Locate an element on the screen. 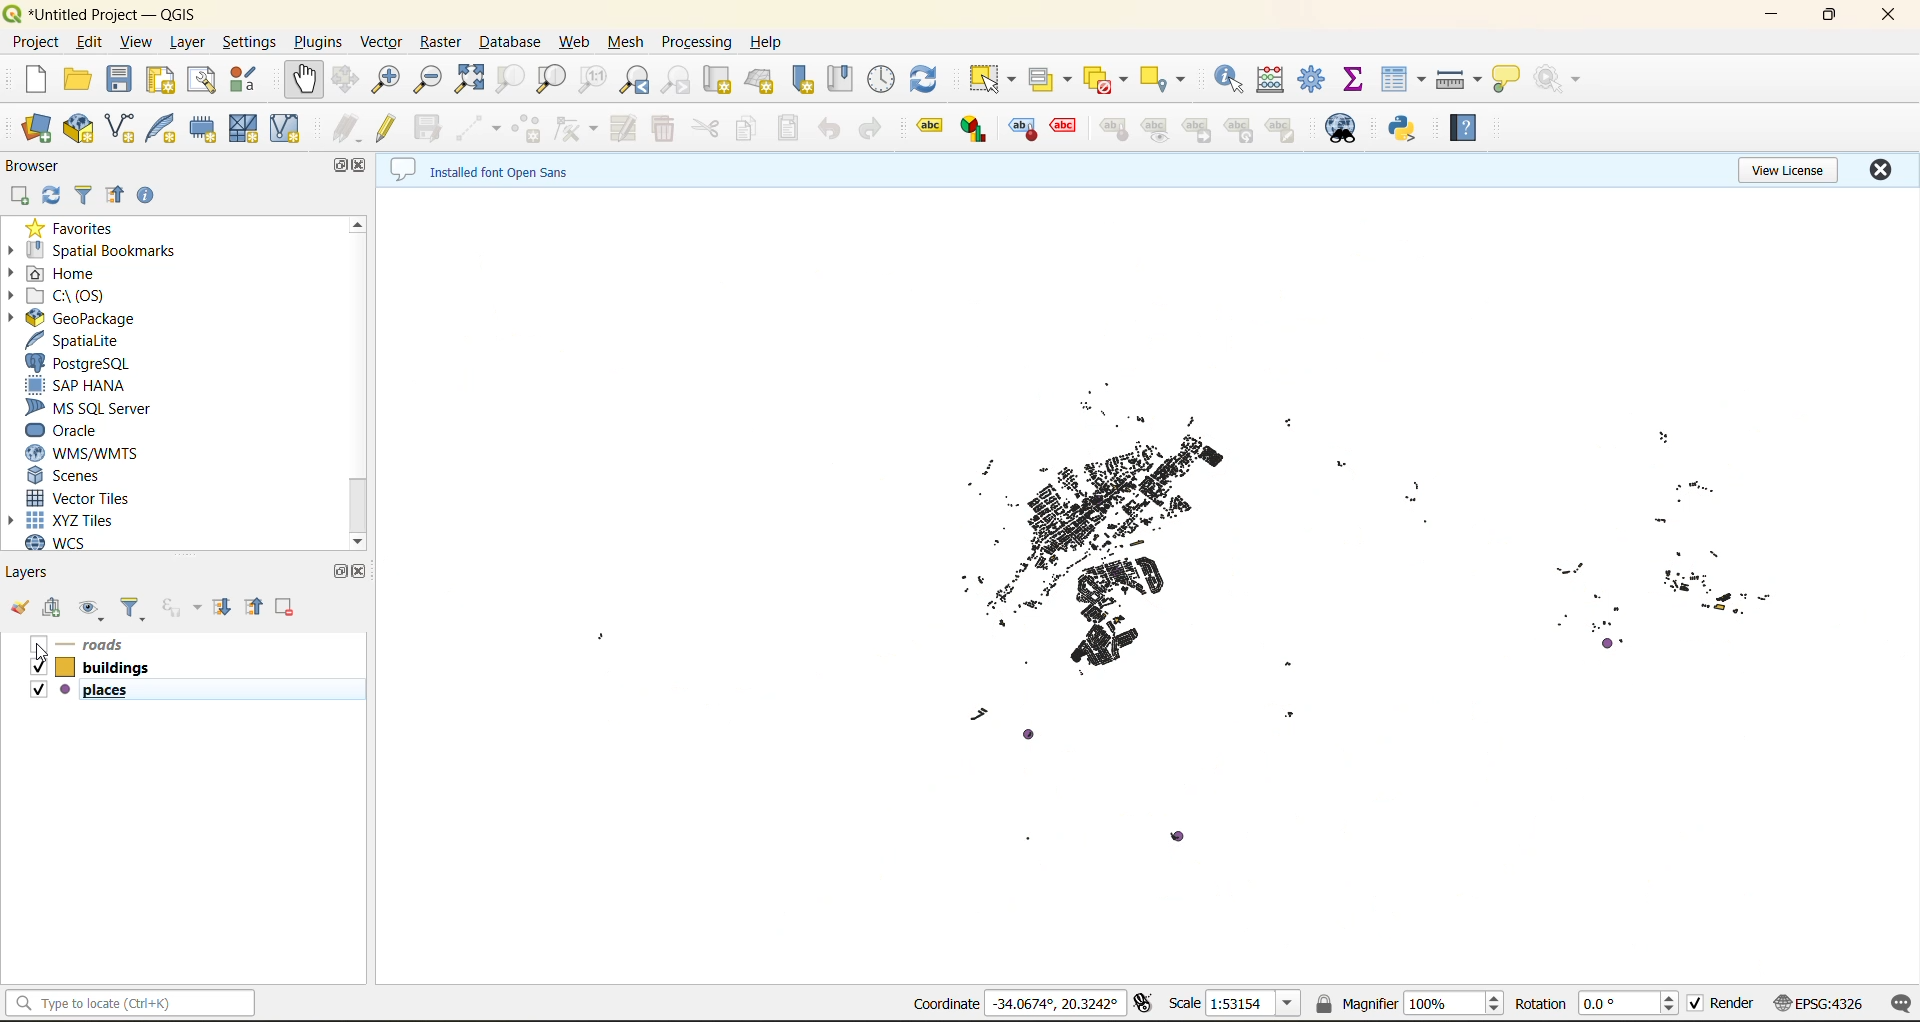 This screenshot has height=1022, width=1920. Cursor is located at coordinates (43, 659).